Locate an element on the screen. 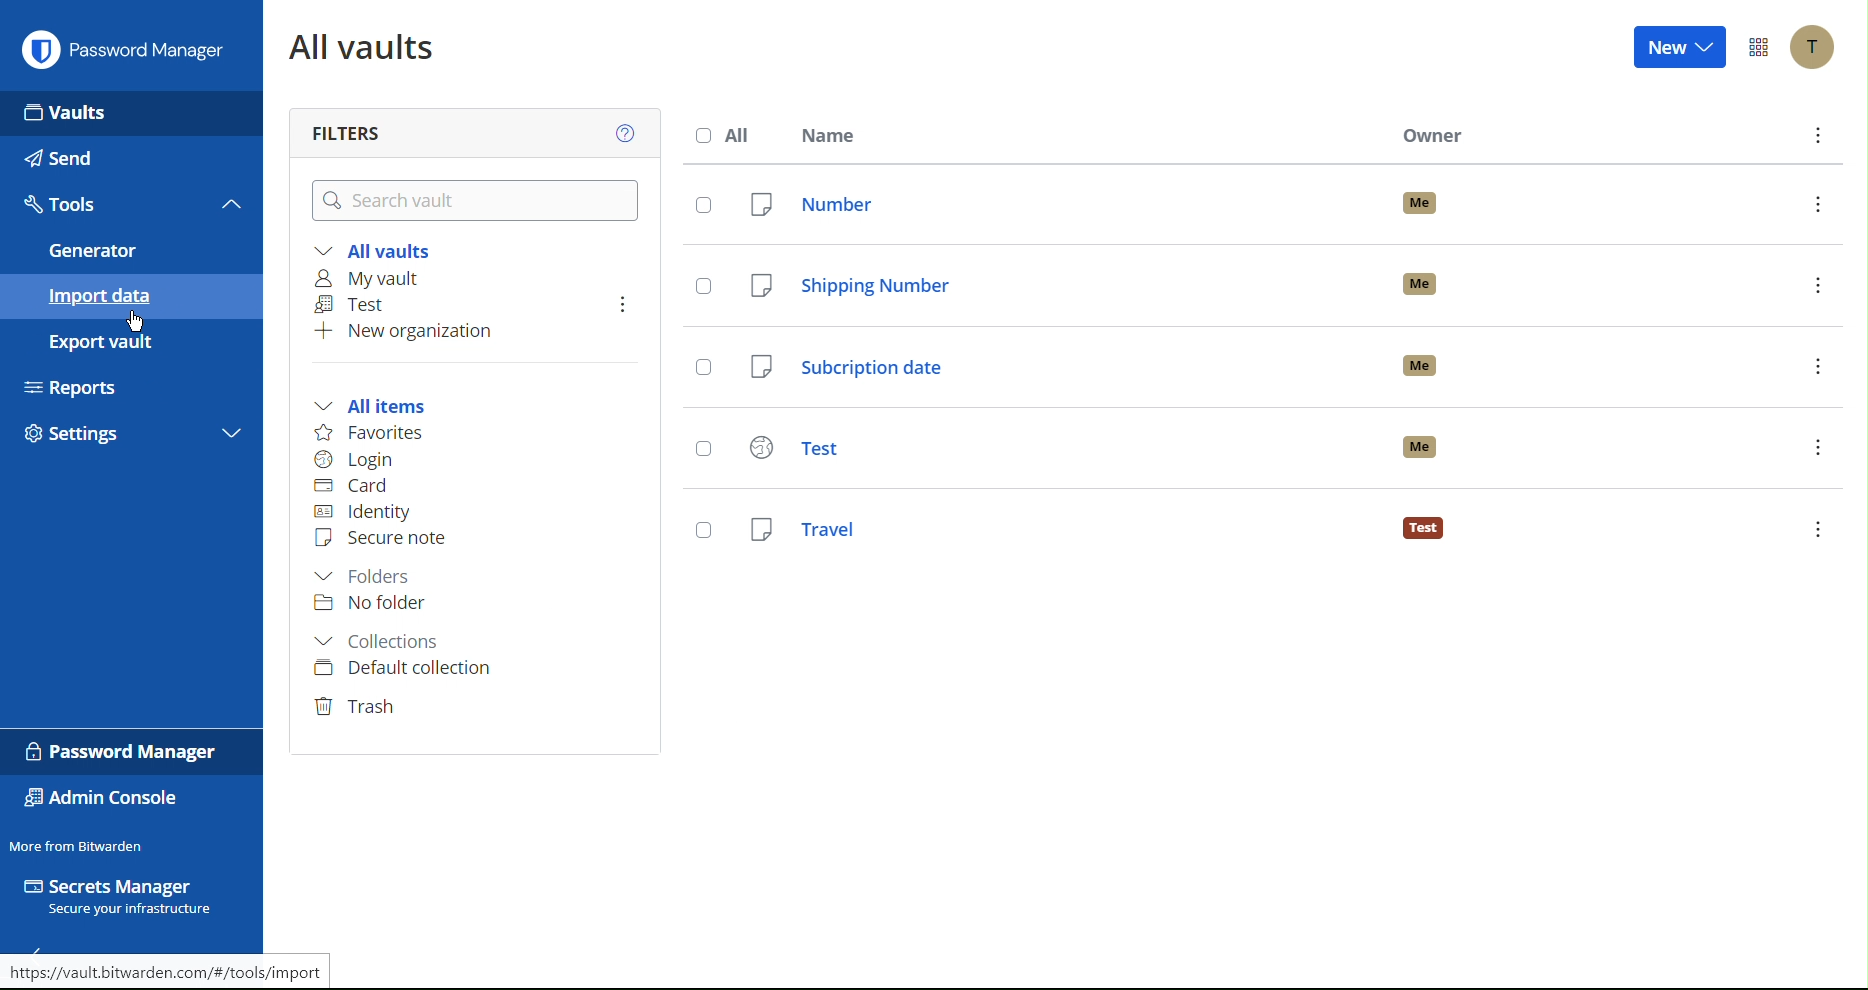  select entry is located at coordinates (702, 287).